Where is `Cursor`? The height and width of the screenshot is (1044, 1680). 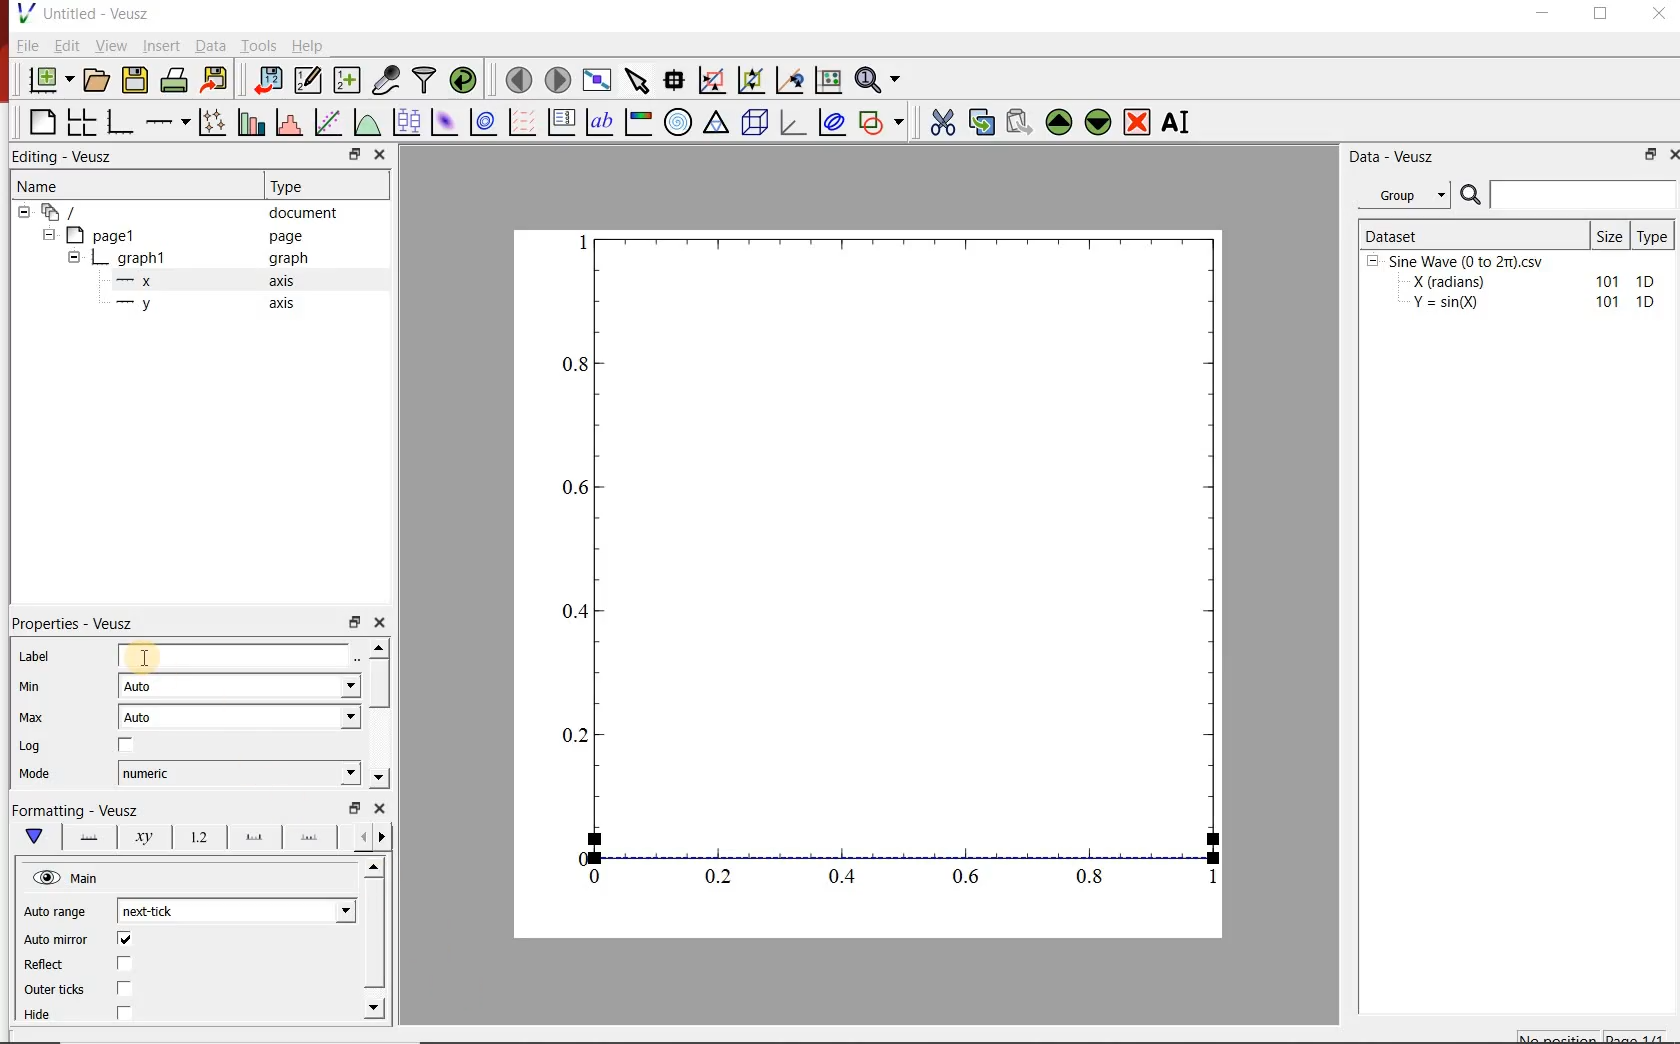
Cursor is located at coordinates (142, 658).